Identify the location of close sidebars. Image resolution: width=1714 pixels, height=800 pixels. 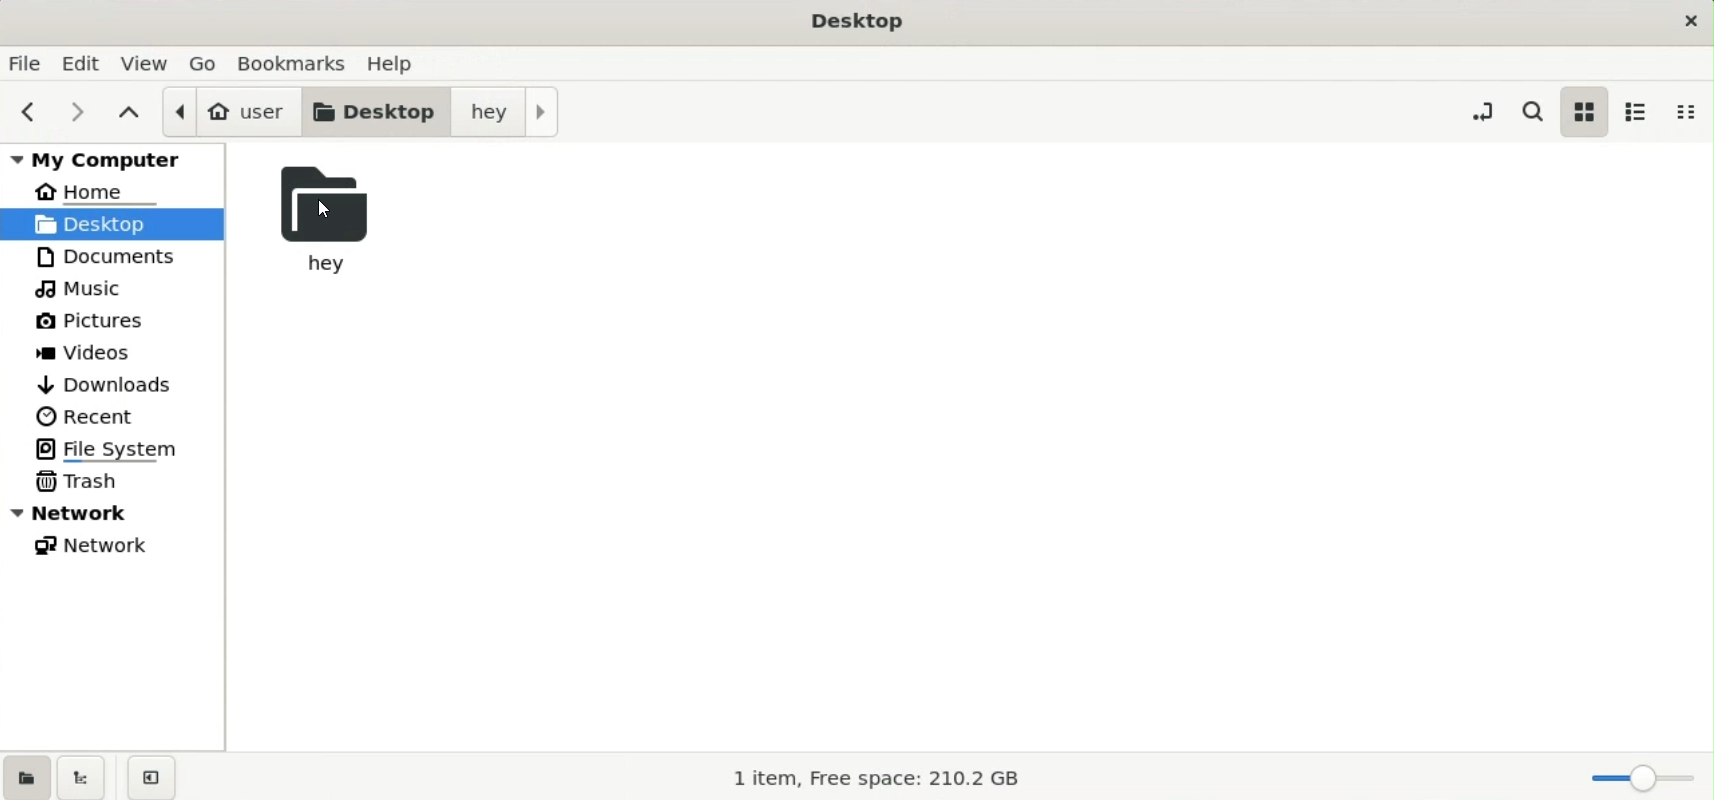
(151, 776).